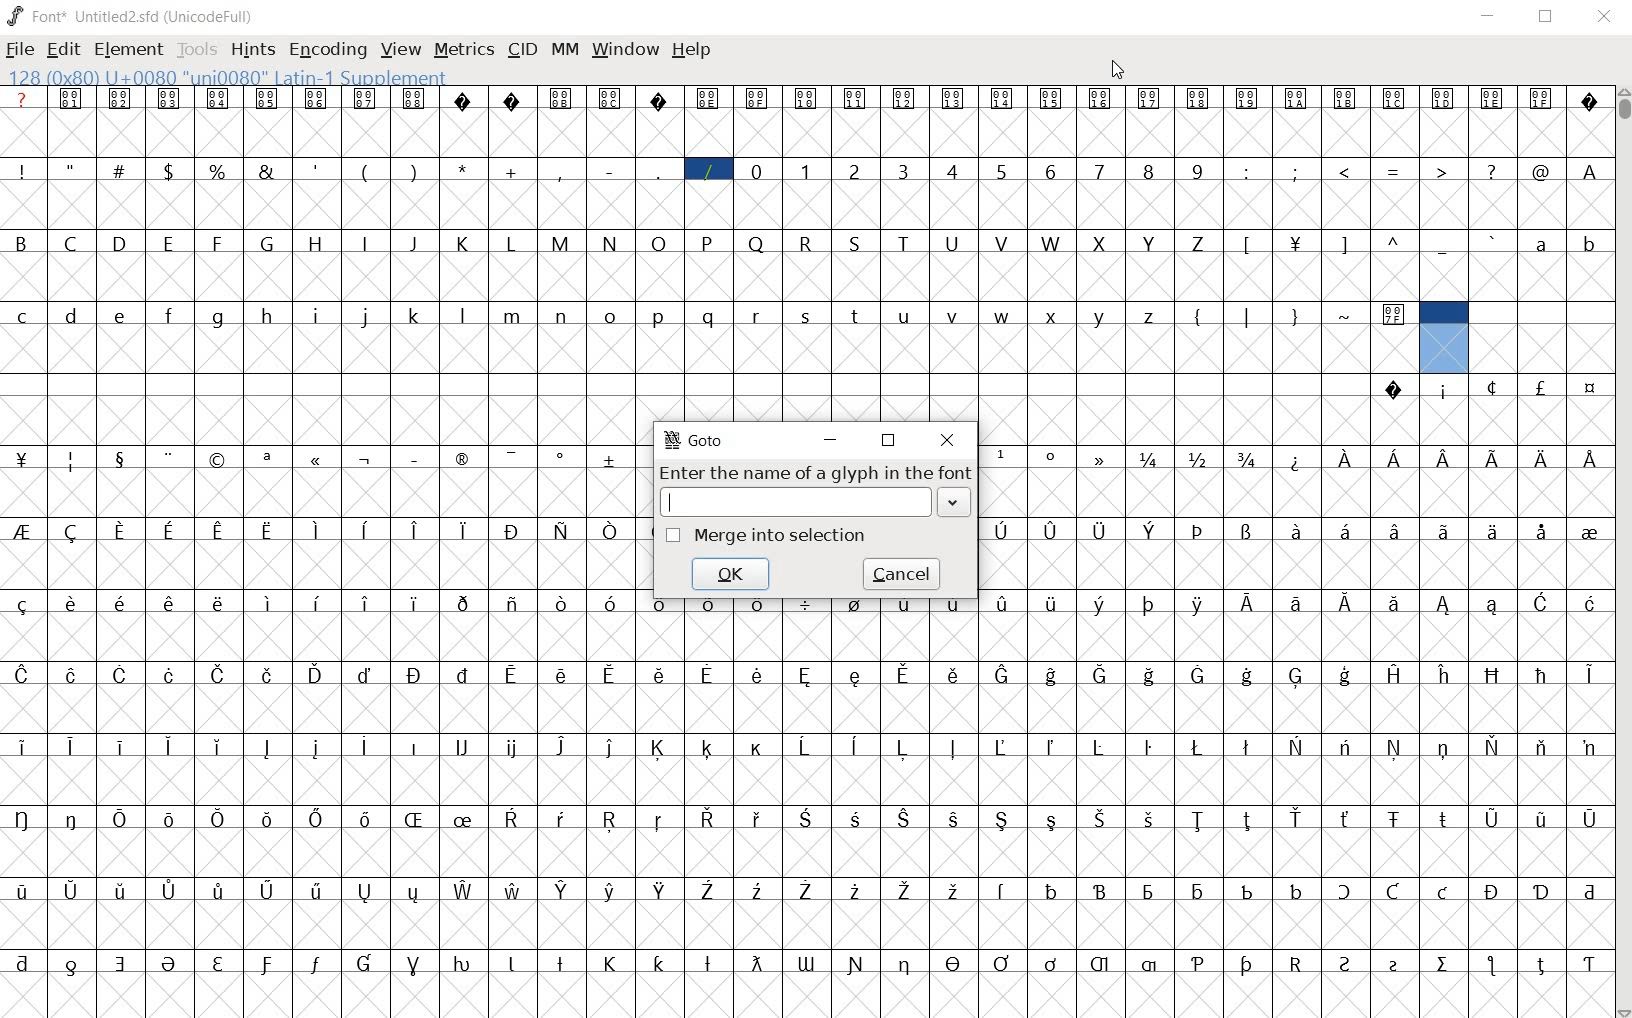  Describe the element at coordinates (1587, 887) in the screenshot. I see `Symbol` at that location.